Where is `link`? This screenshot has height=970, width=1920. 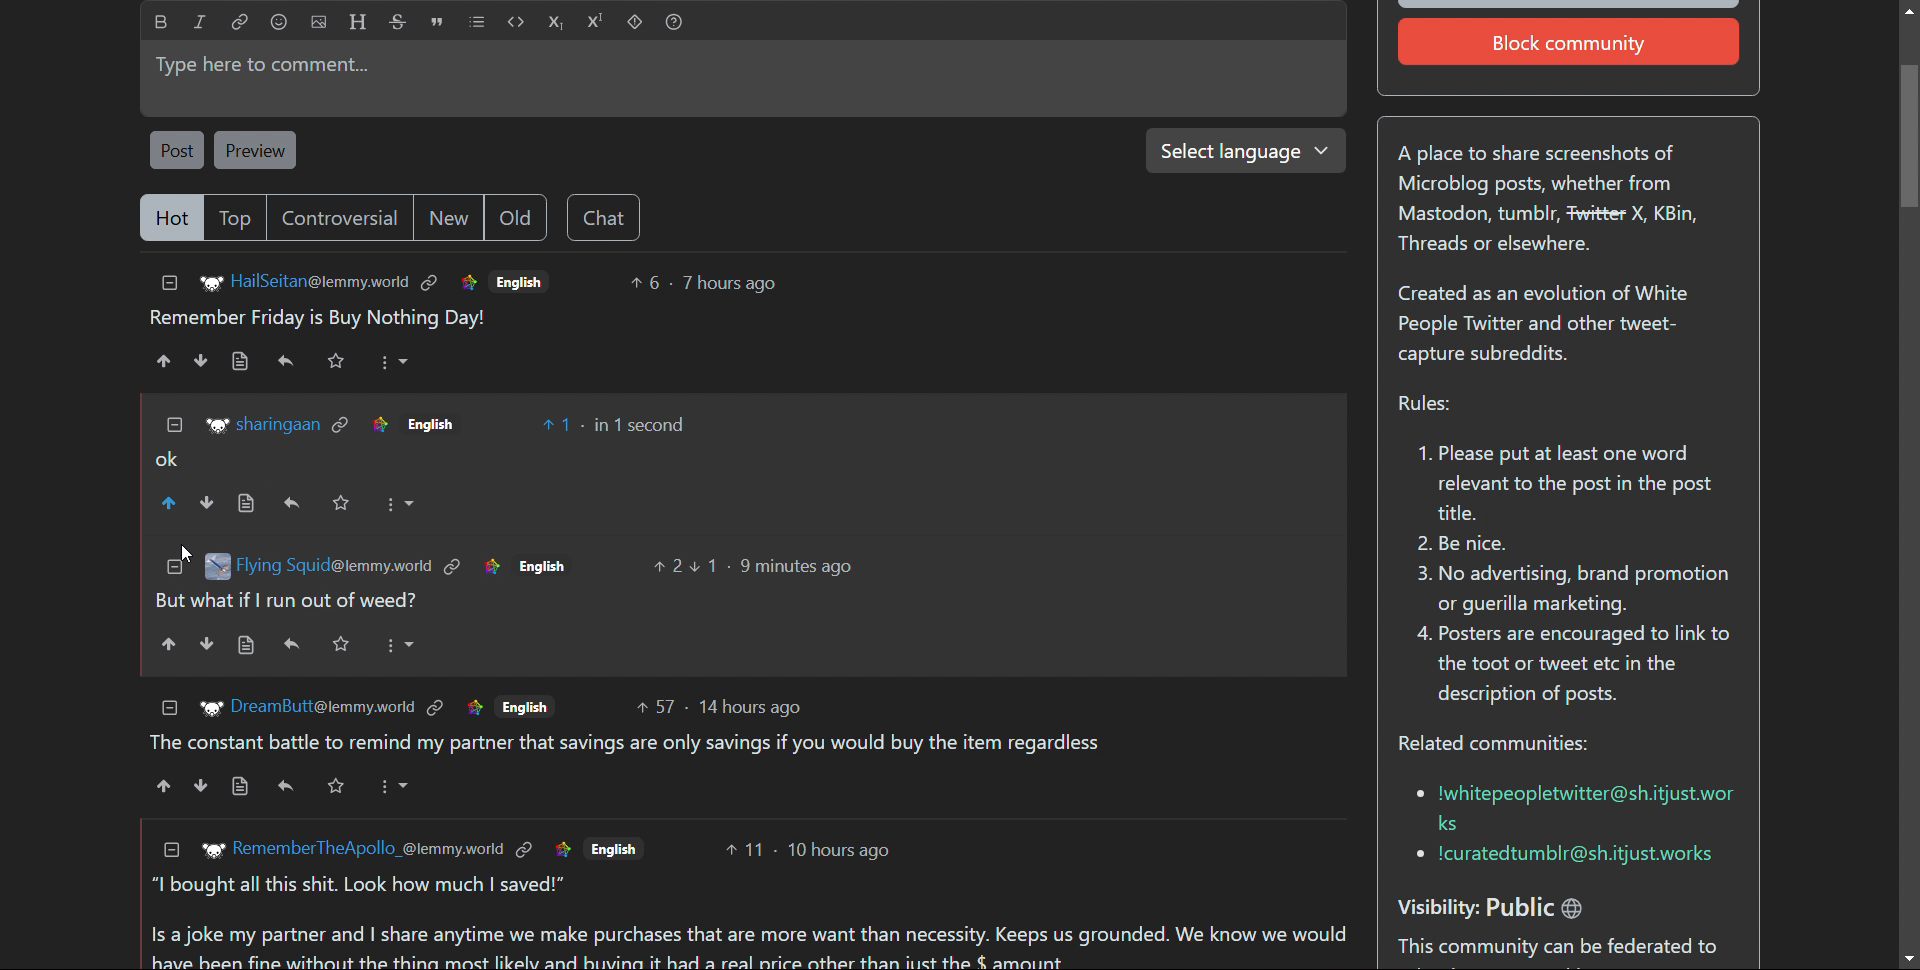 link is located at coordinates (451, 563).